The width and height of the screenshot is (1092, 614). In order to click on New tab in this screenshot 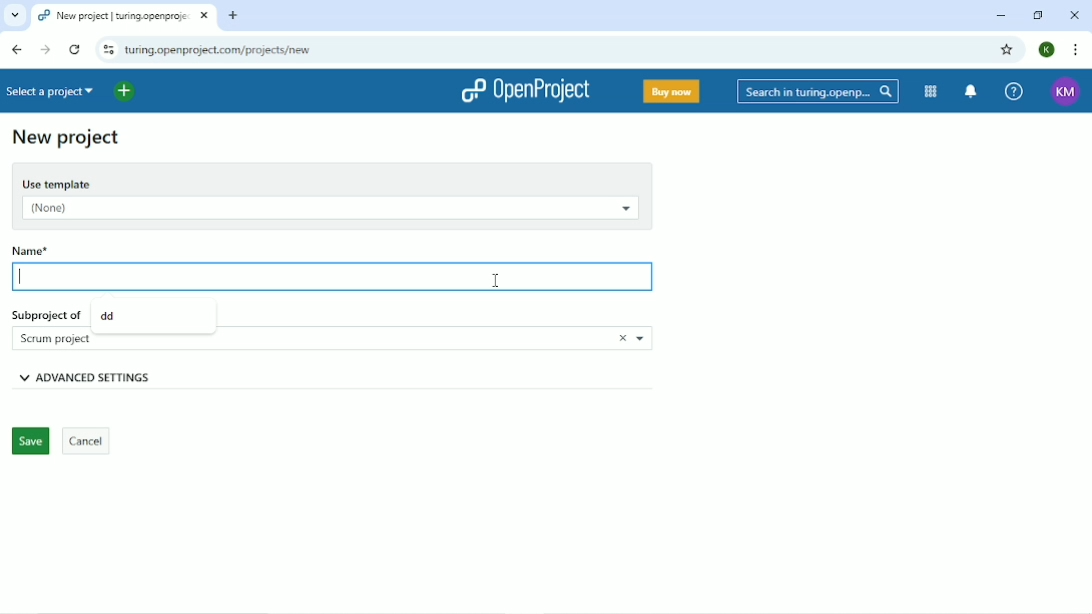, I will do `click(234, 15)`.